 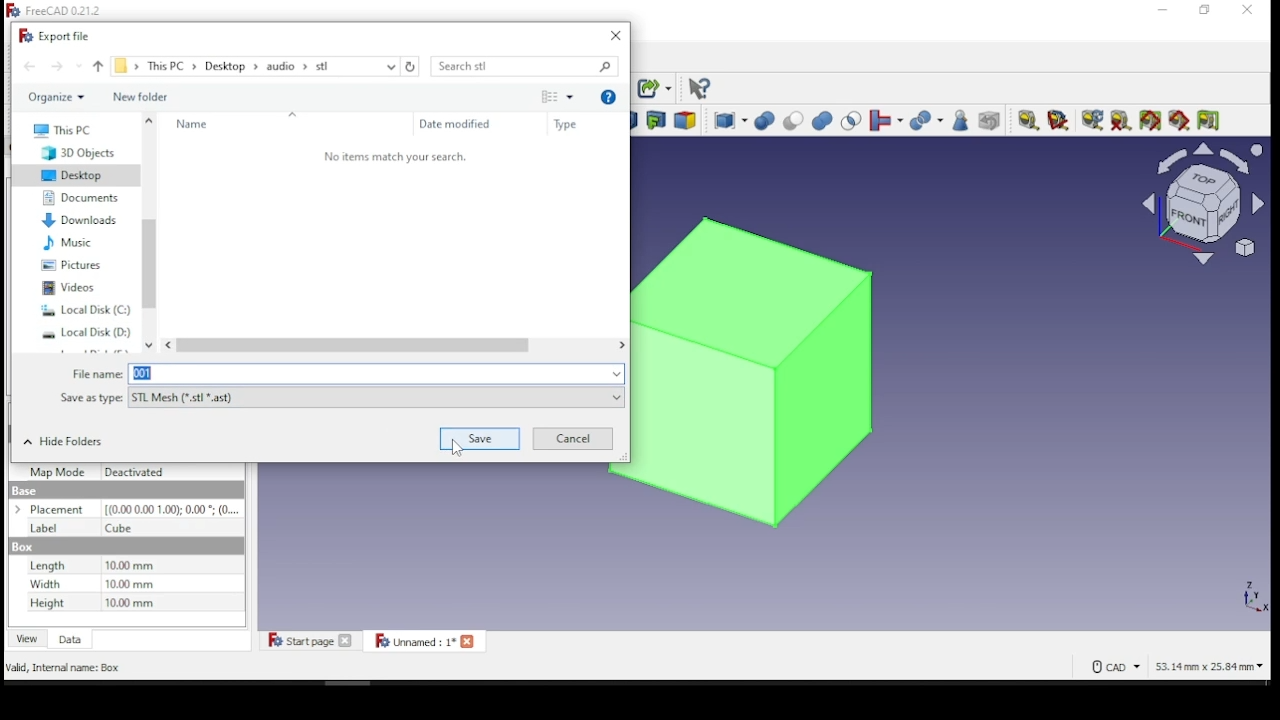 I want to click on audio, so click(x=280, y=67).